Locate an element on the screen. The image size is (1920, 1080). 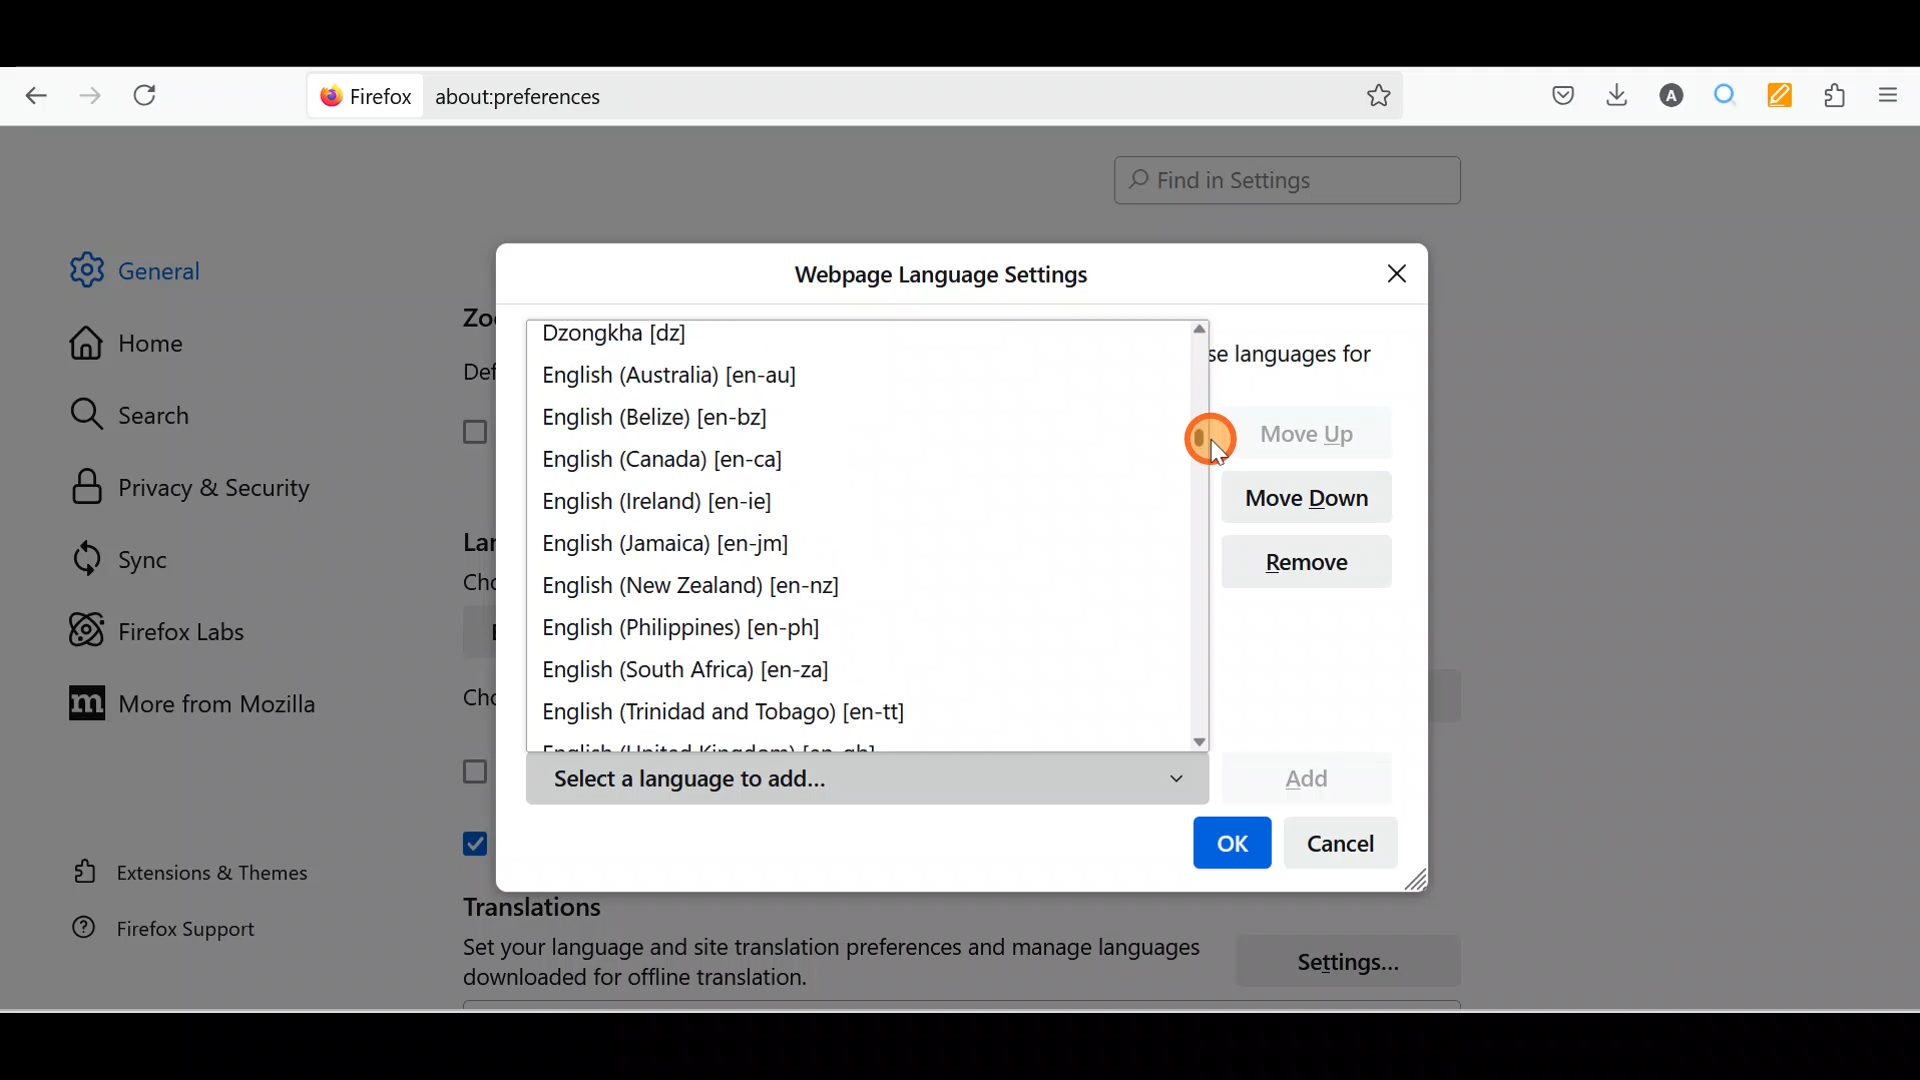
Multiple search & highlight is located at coordinates (1726, 94).